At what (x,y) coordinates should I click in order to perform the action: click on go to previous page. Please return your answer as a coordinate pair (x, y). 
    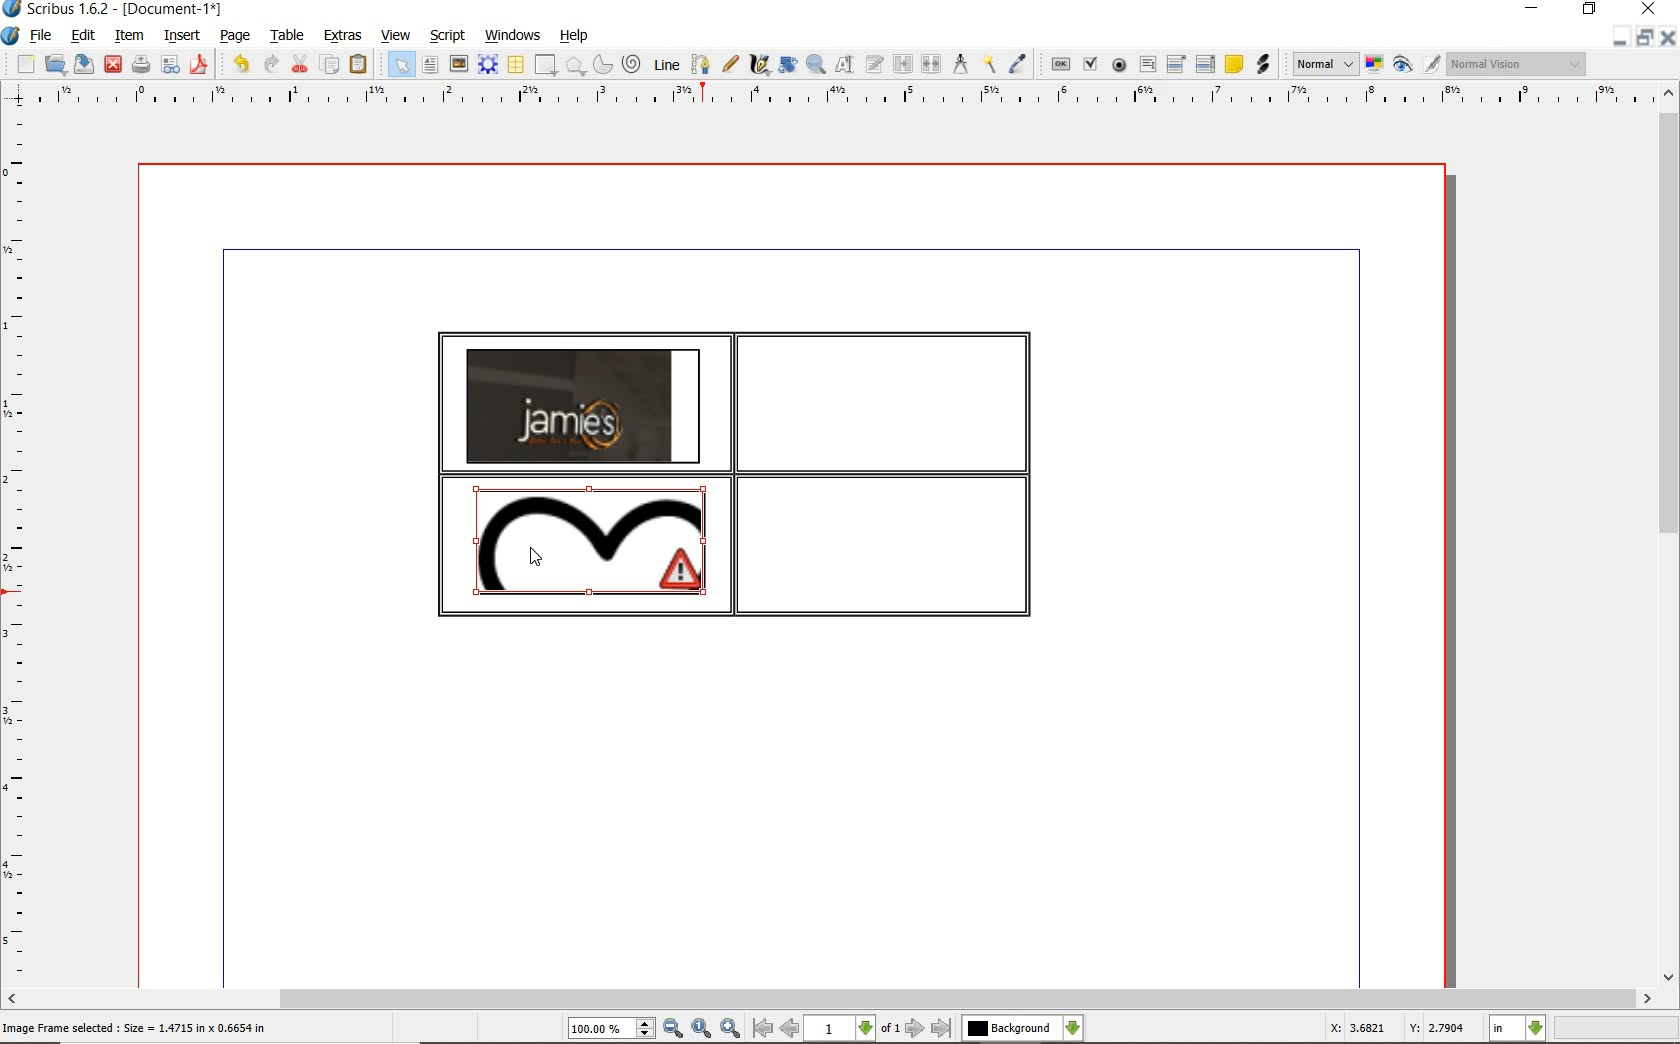
    Looking at the image, I should click on (789, 1029).